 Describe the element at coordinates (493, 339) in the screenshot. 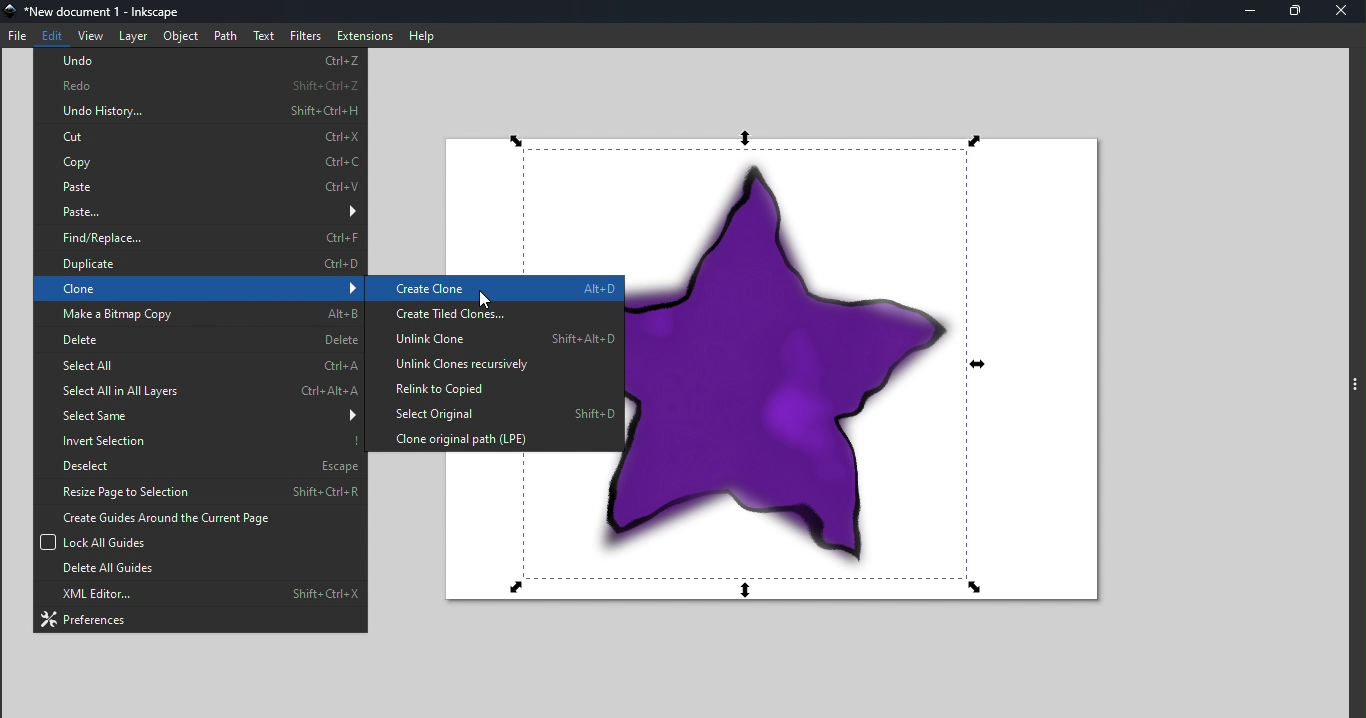

I see `Unlink clone` at that location.